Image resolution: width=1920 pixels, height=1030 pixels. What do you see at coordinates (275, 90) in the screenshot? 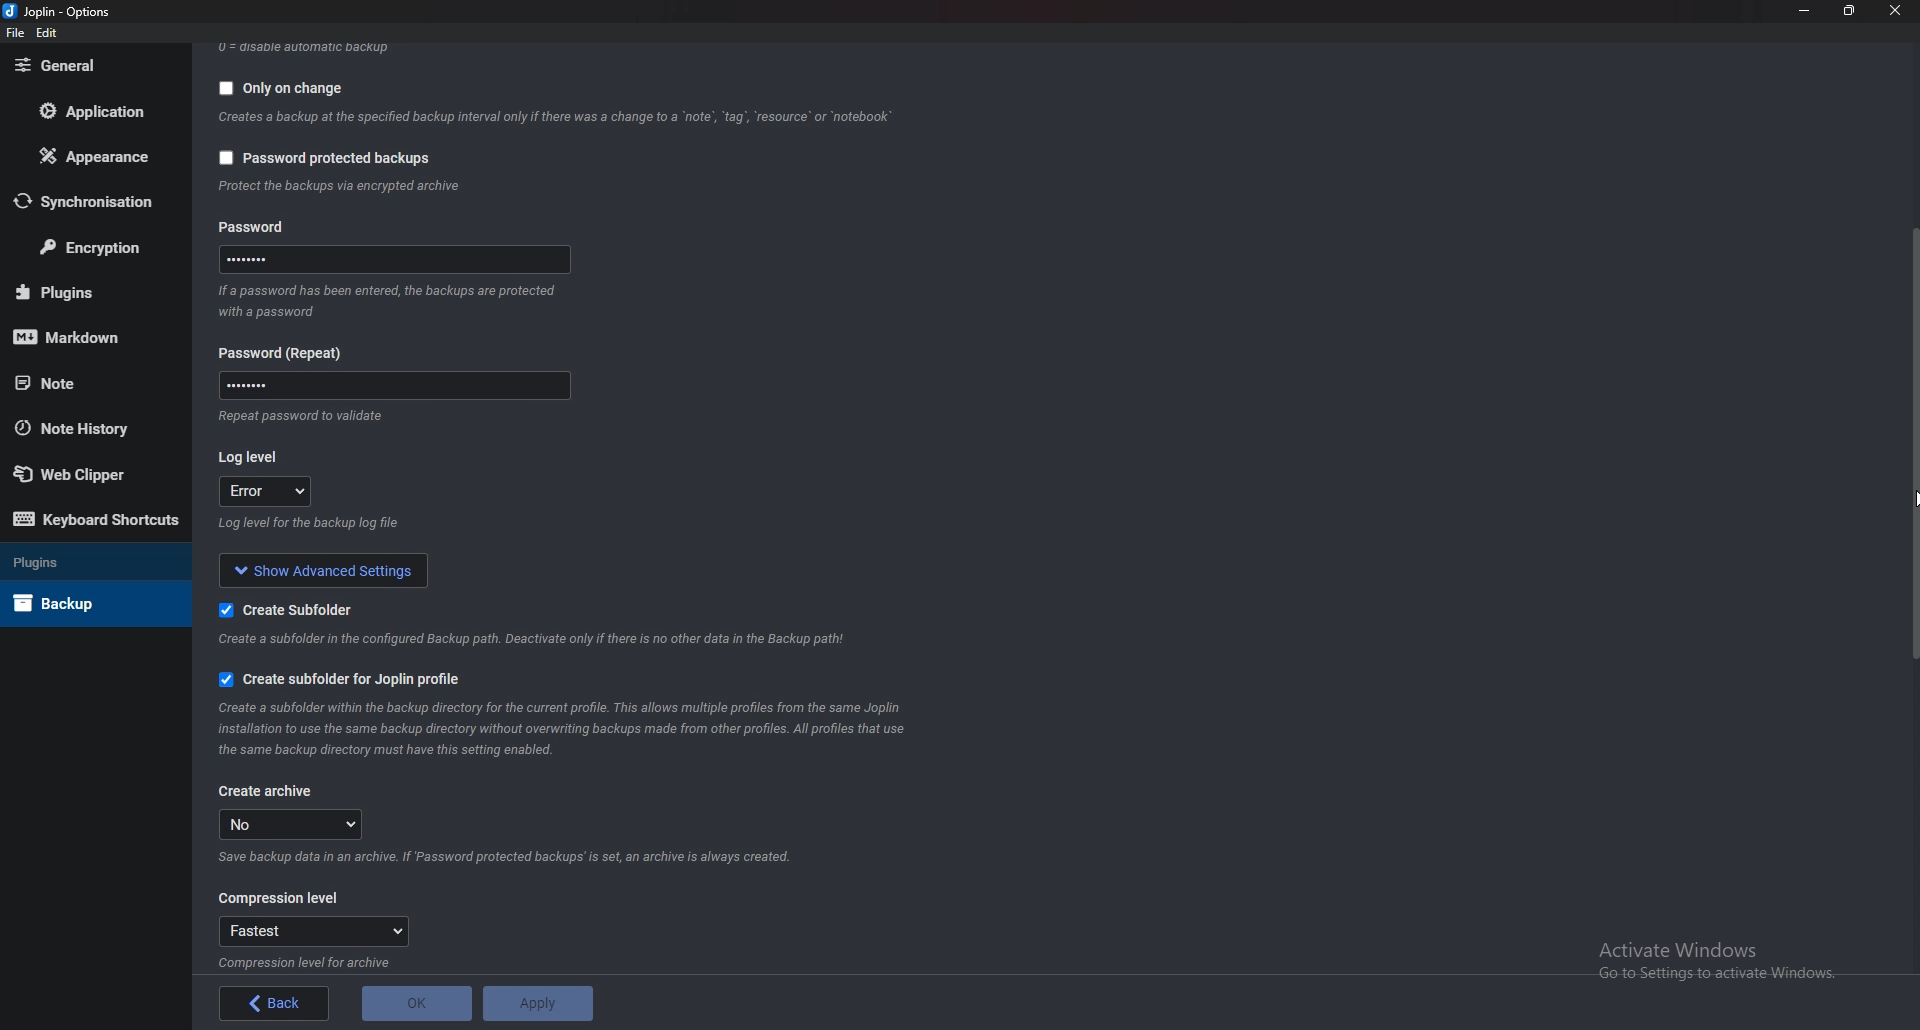
I see `Only on change` at bounding box center [275, 90].